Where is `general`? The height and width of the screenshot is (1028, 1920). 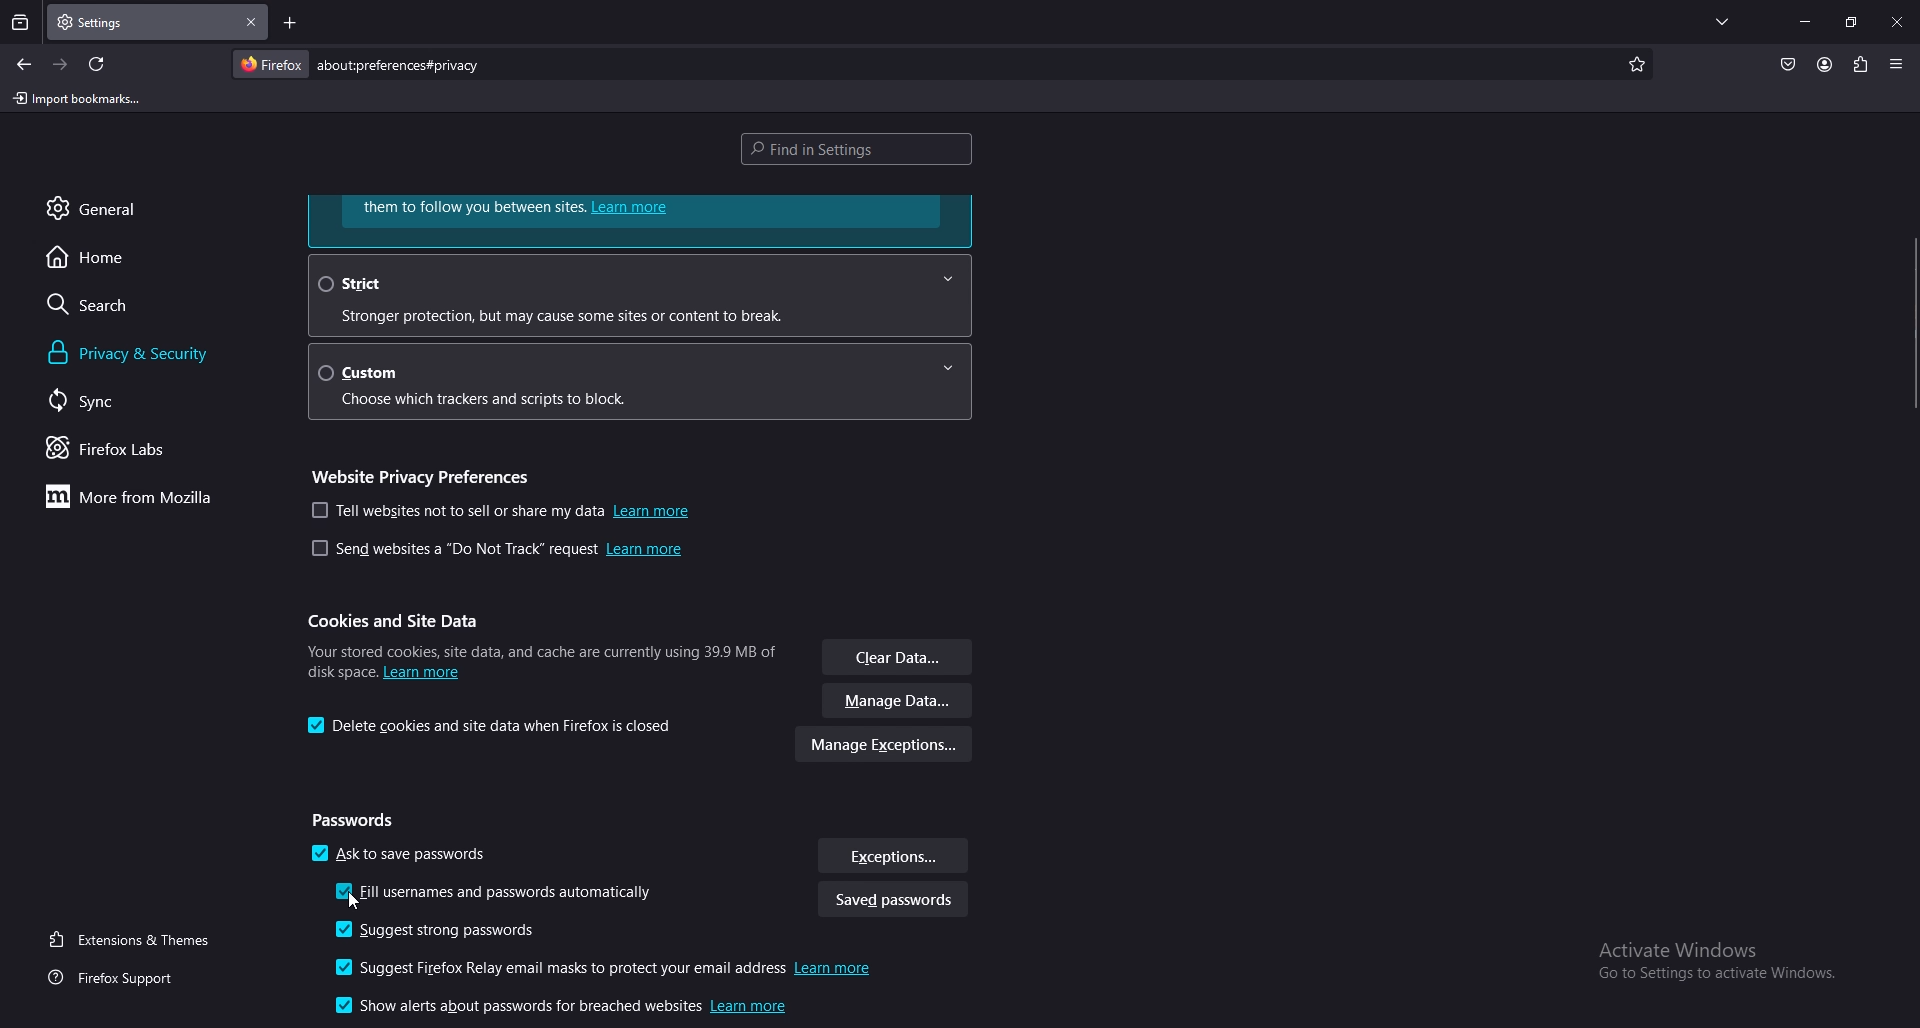 general is located at coordinates (115, 208).